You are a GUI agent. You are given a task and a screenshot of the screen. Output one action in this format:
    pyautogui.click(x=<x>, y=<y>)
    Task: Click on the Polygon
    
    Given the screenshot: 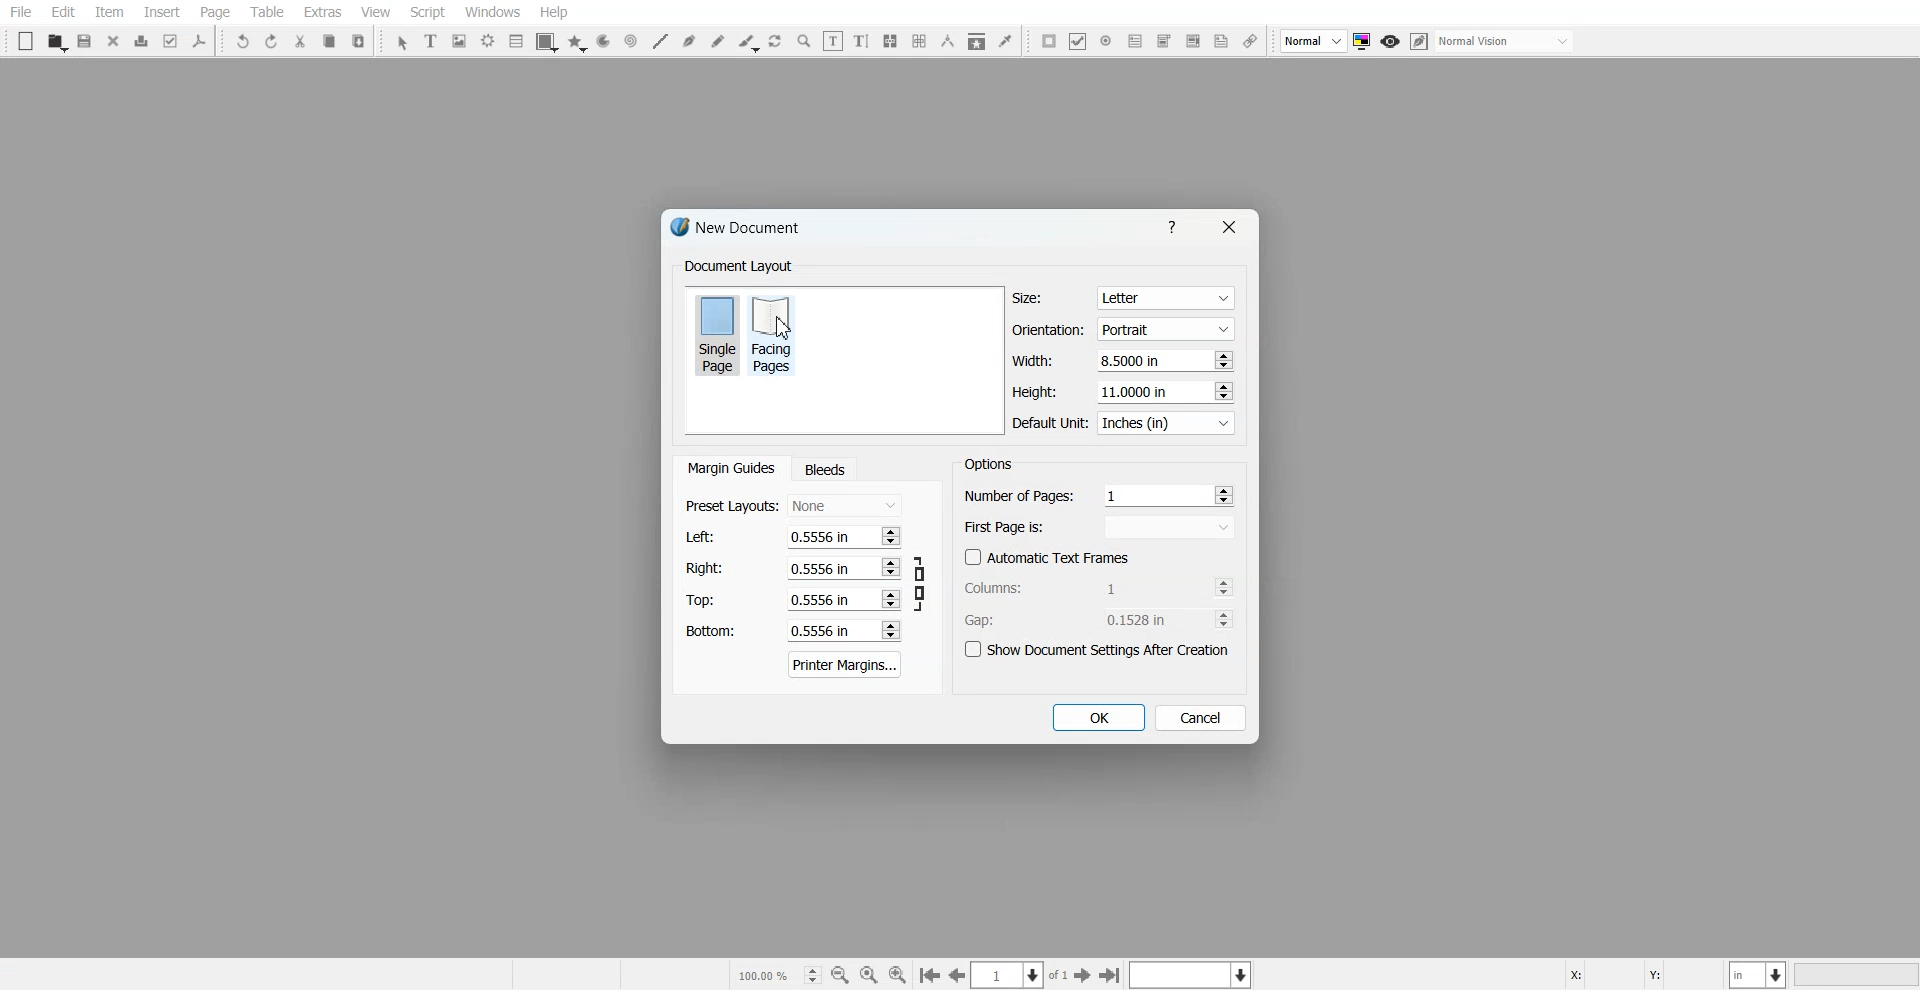 What is the action you would take?
    pyautogui.click(x=577, y=43)
    